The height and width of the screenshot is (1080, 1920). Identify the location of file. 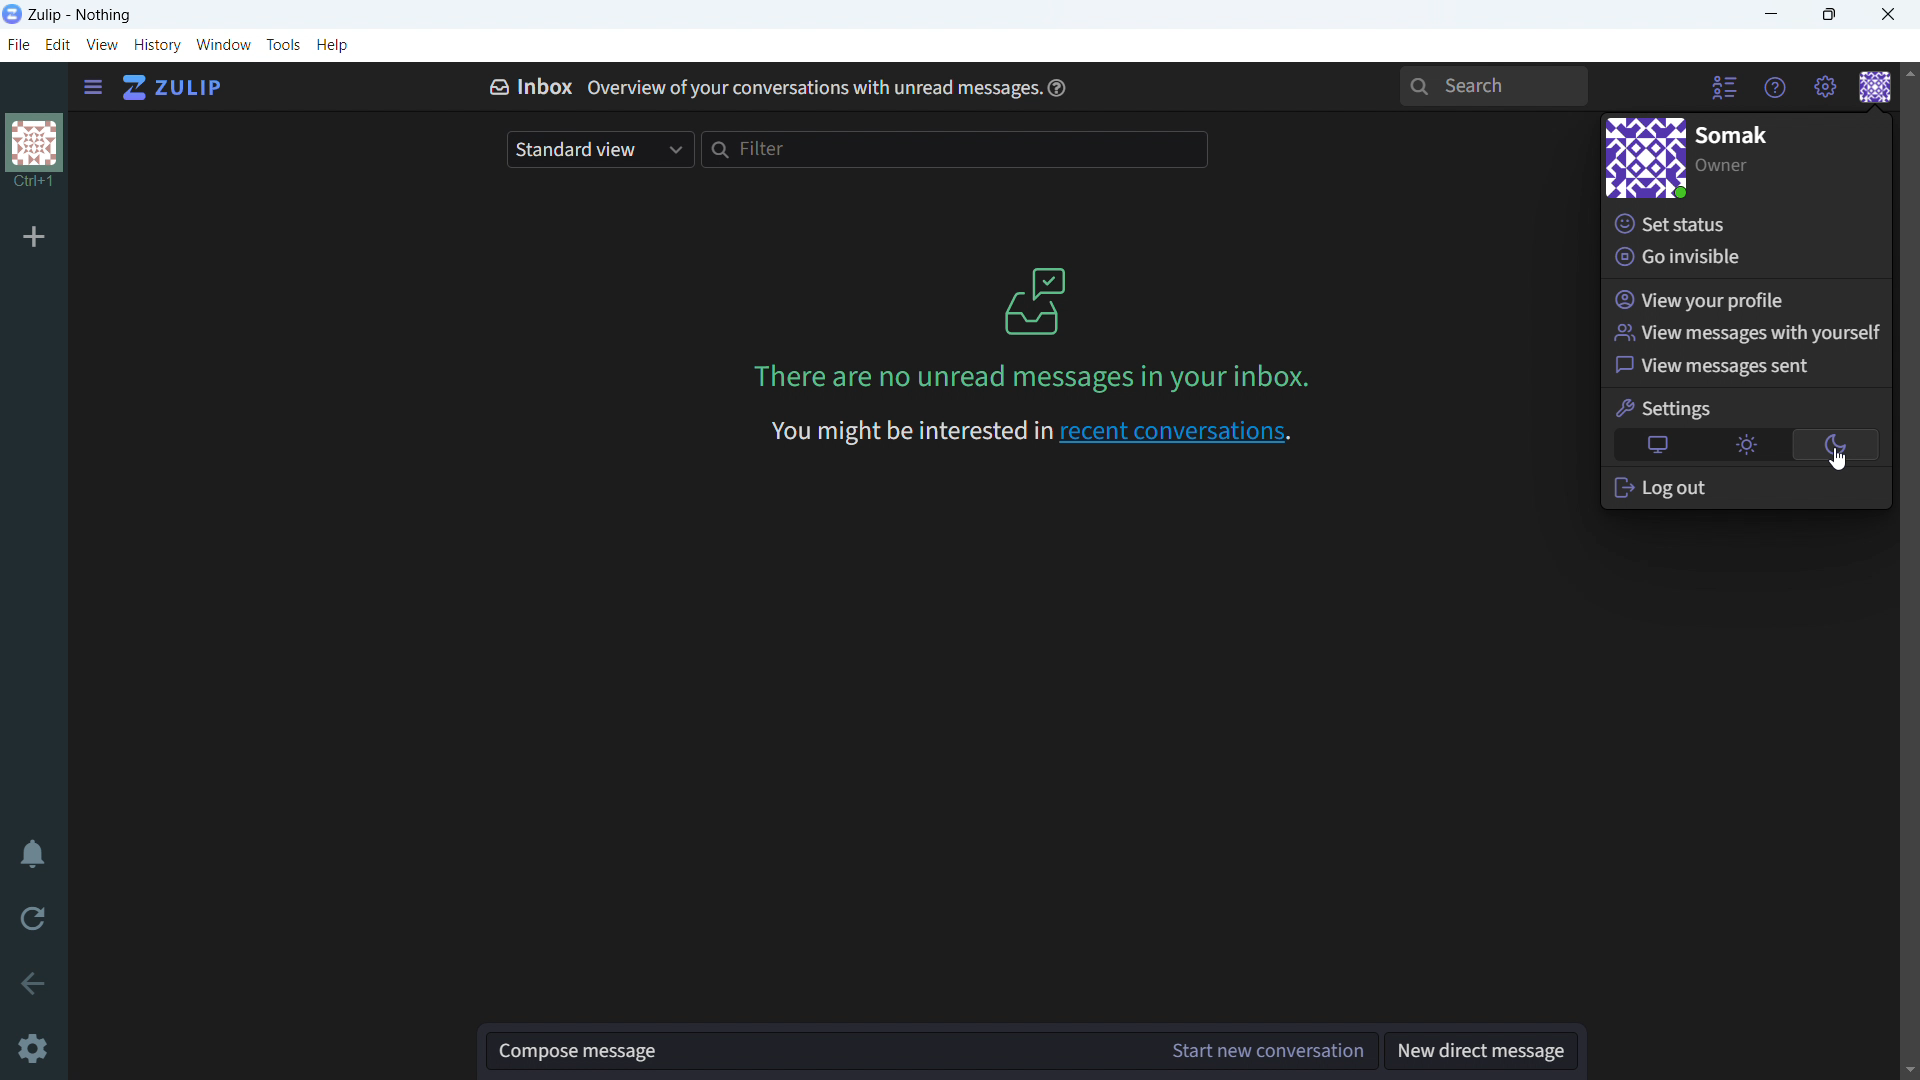
(19, 45).